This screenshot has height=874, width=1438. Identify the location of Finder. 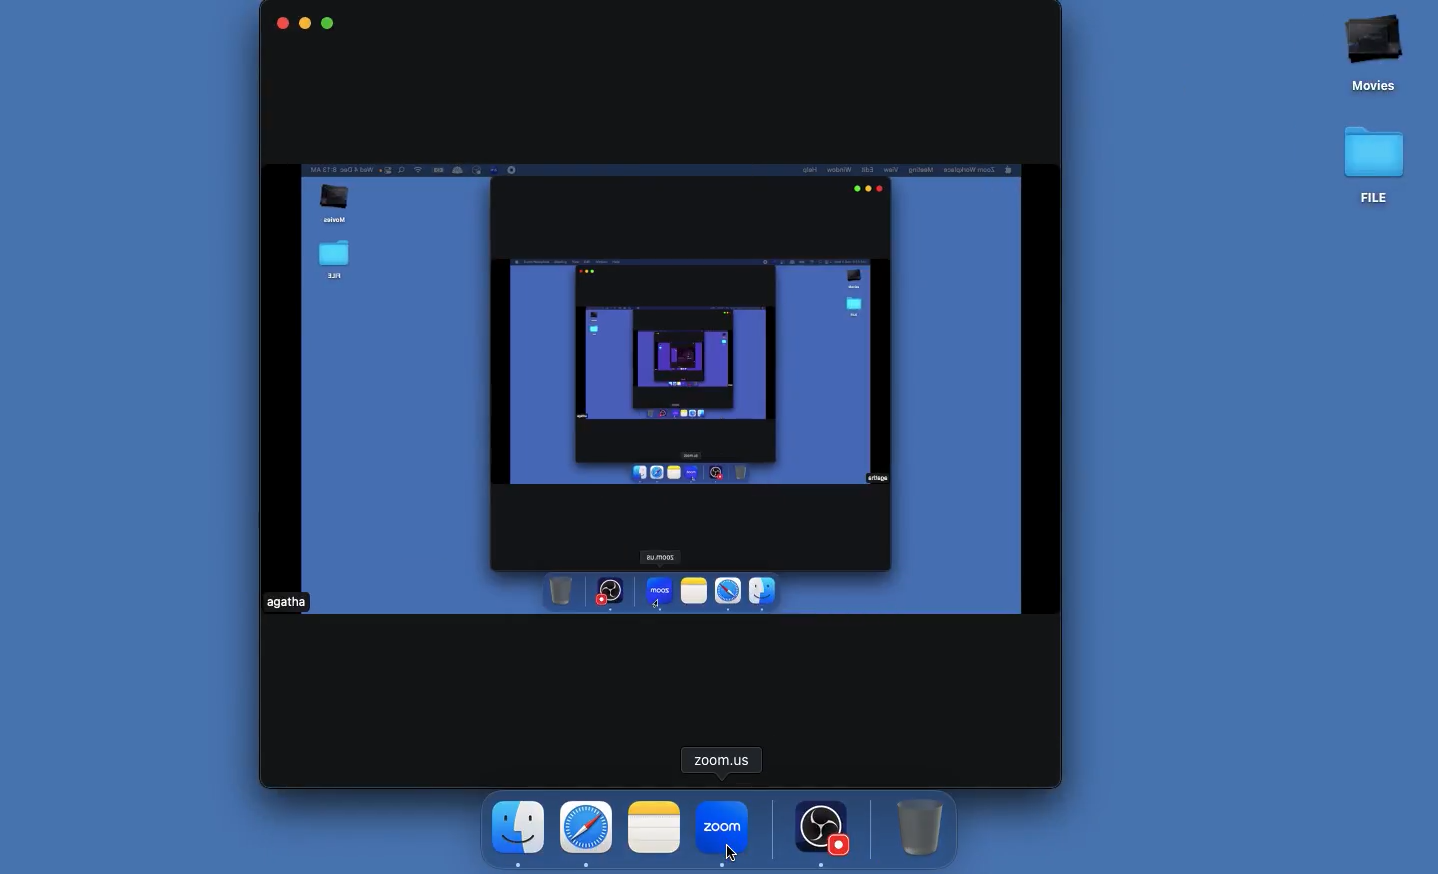
(519, 832).